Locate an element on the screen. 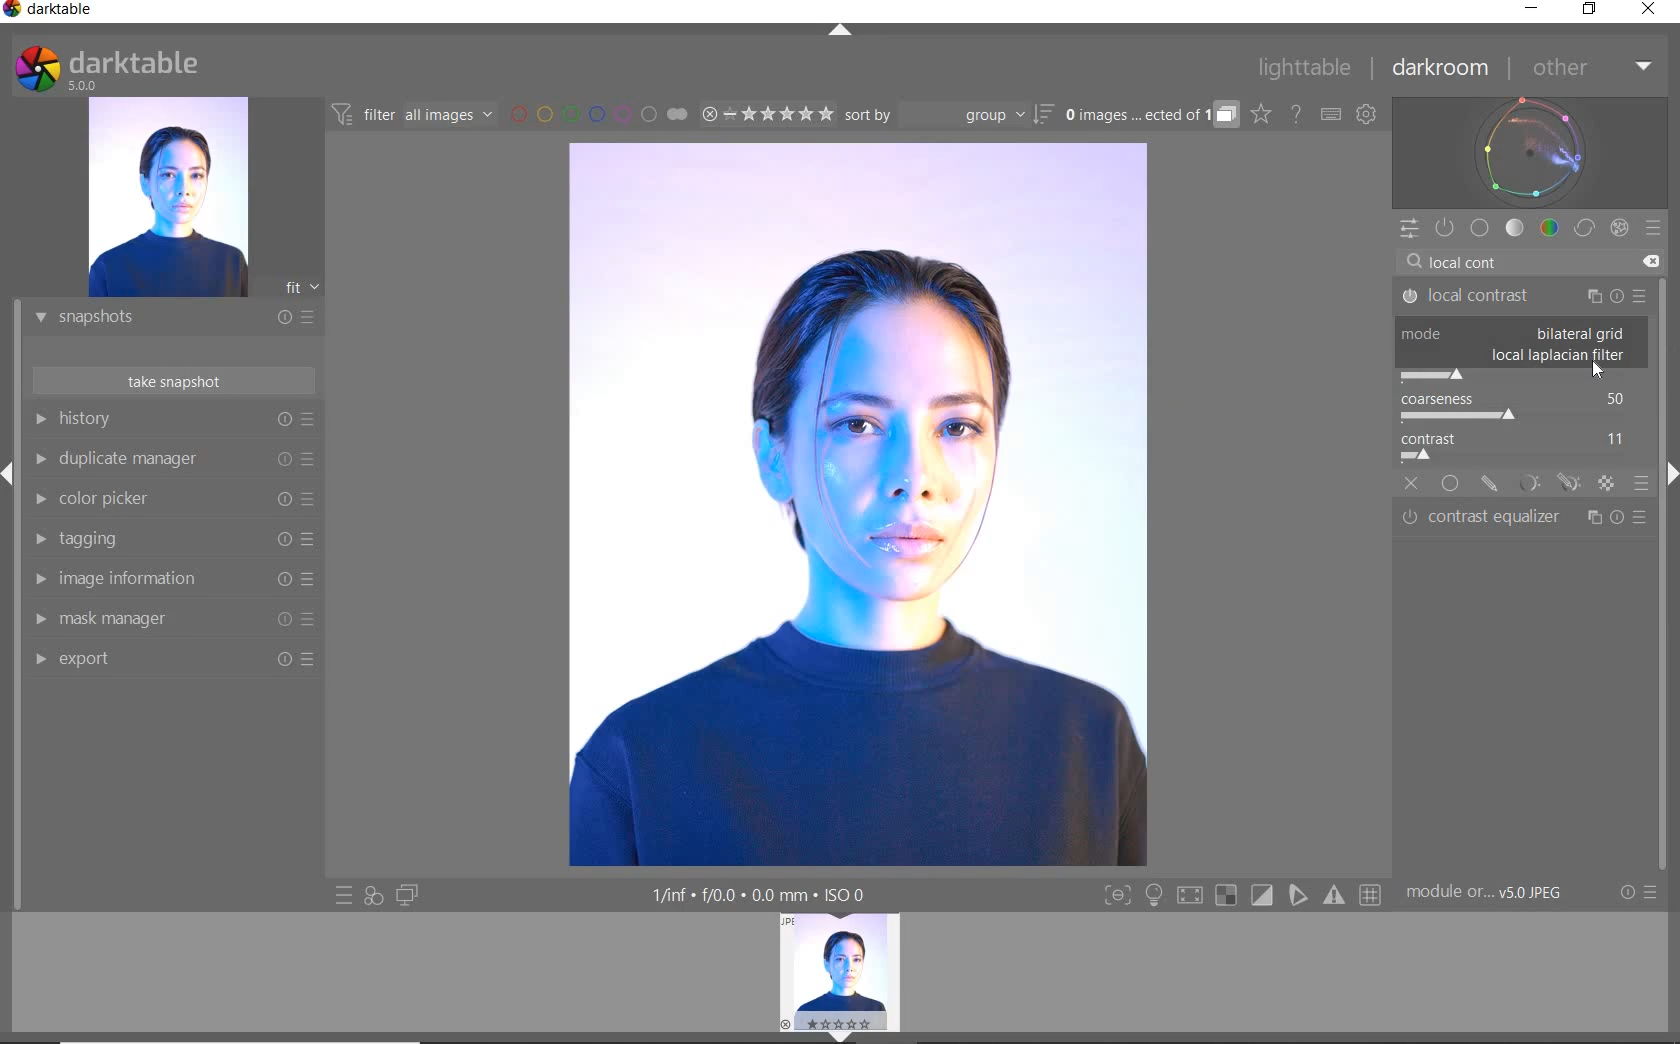 The height and width of the screenshot is (1044, 1680). DISPLAY A SECOND DARKROOM IMAGE WINDOW is located at coordinates (407, 895).